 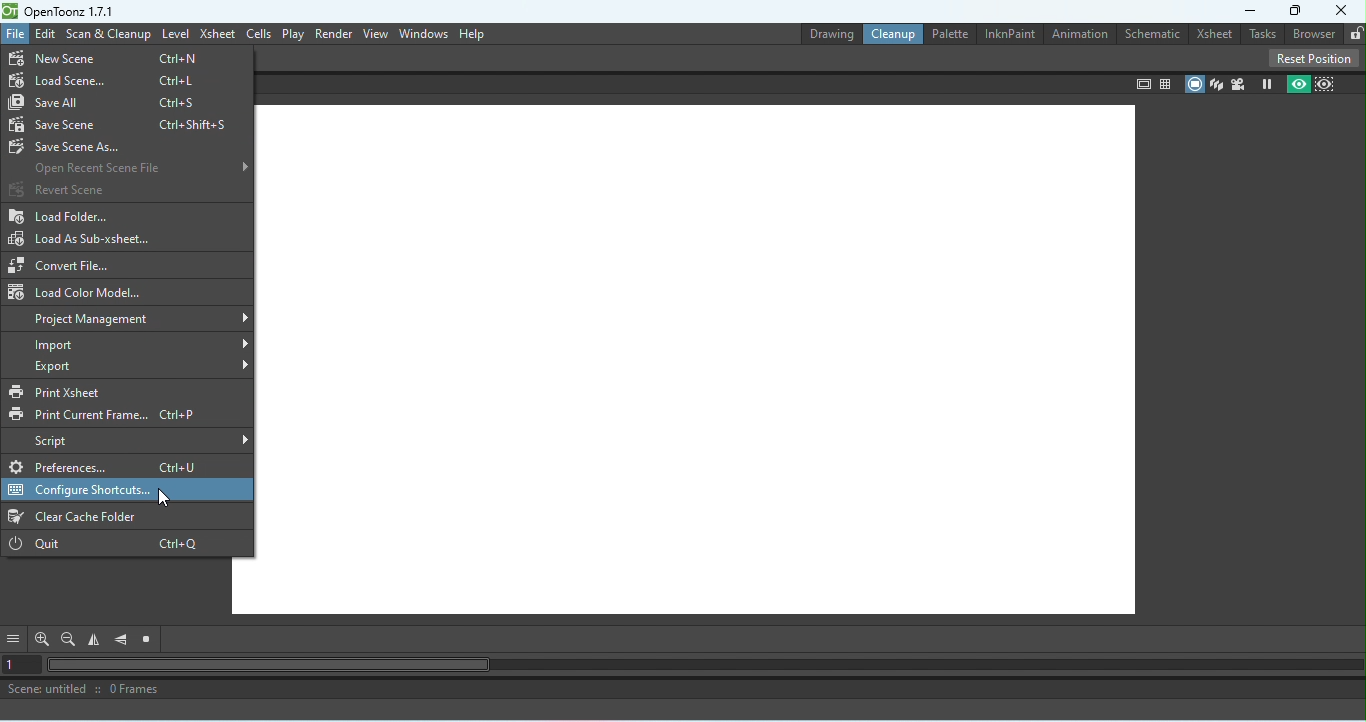 What do you see at coordinates (897, 35) in the screenshot?
I see `Cleanup` at bounding box center [897, 35].